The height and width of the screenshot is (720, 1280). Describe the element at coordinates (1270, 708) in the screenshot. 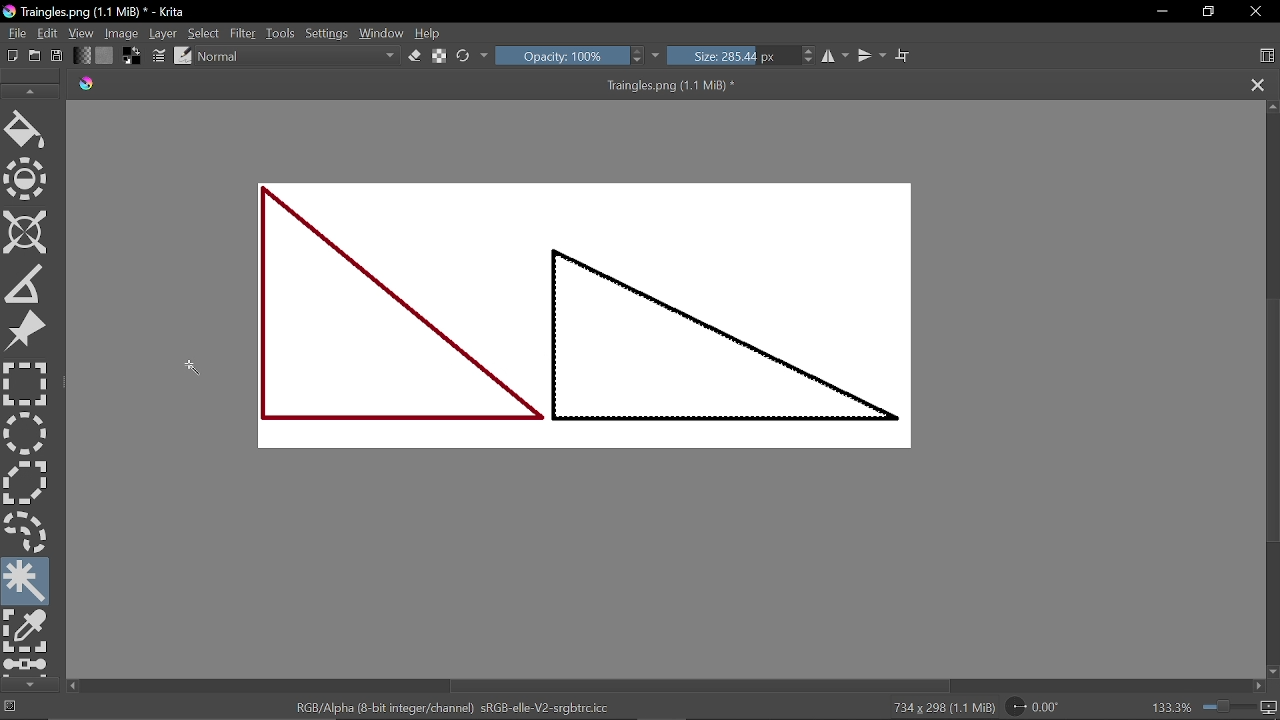

I see `Zoom` at that location.